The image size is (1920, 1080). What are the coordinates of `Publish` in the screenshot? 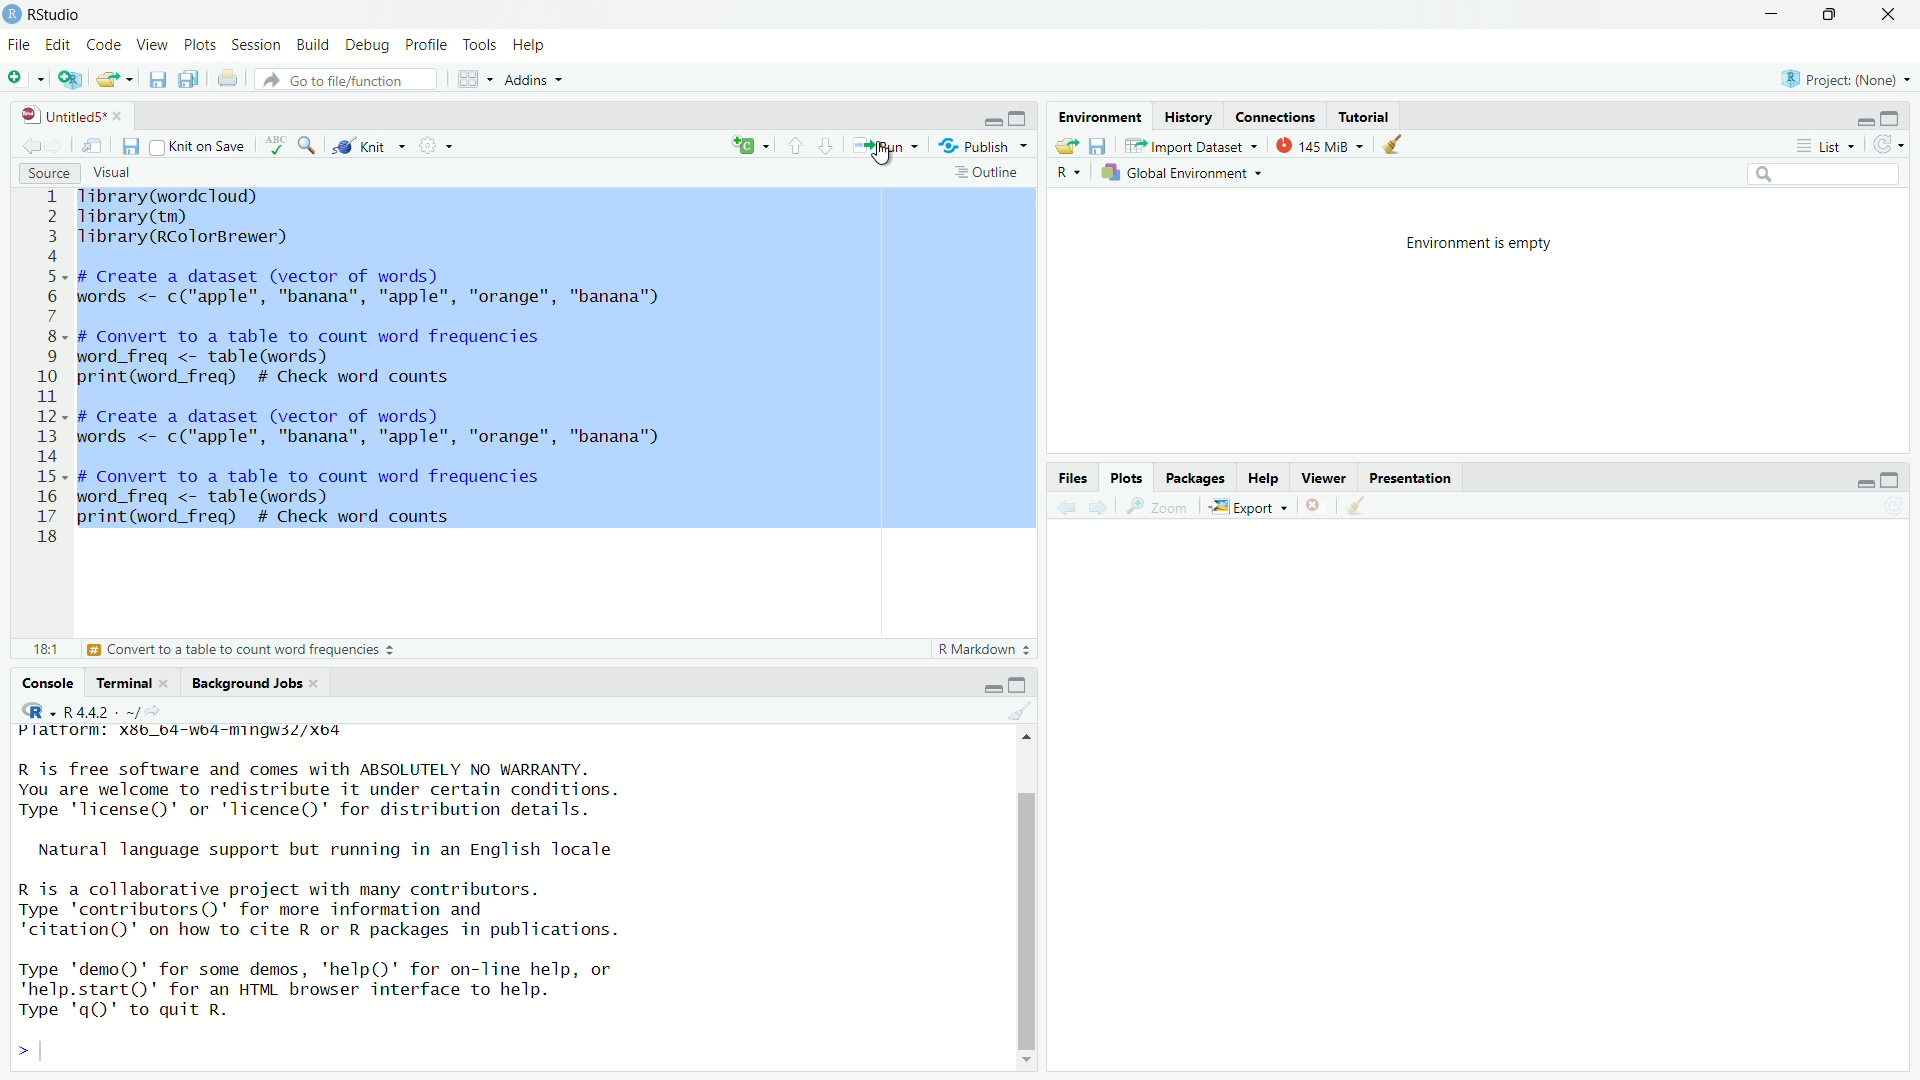 It's located at (984, 148).